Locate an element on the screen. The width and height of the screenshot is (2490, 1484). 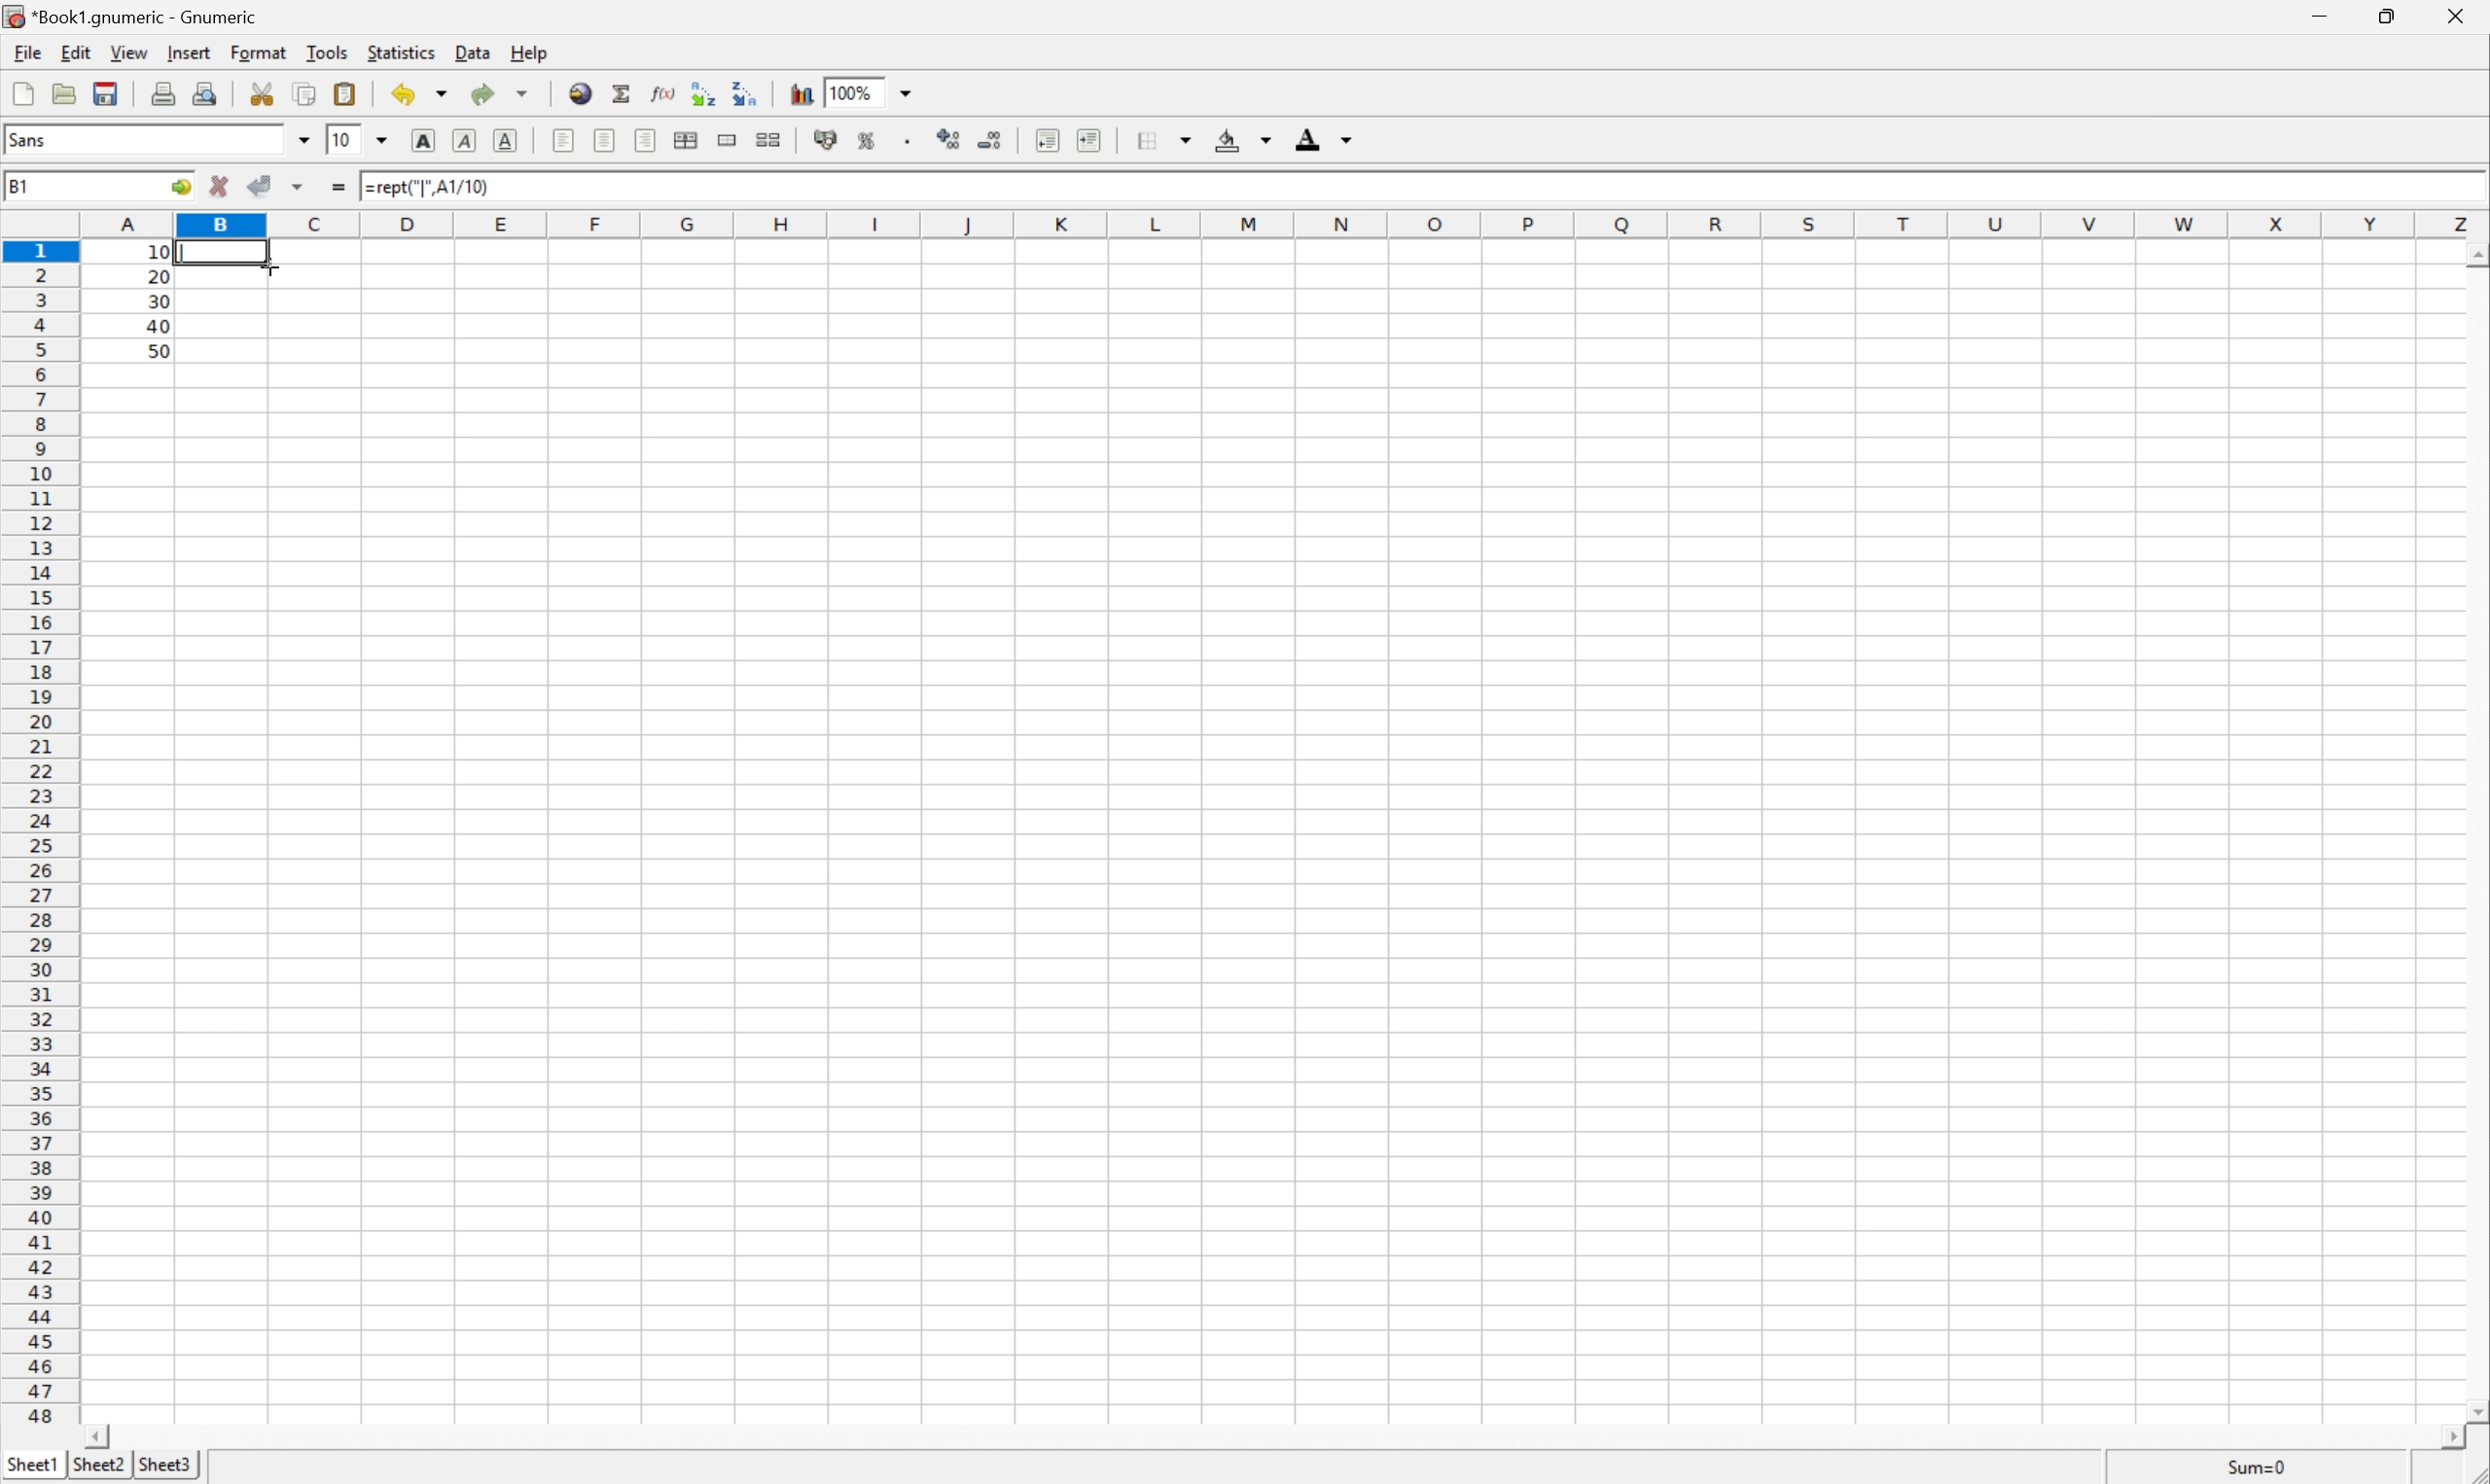
Tools is located at coordinates (325, 51).